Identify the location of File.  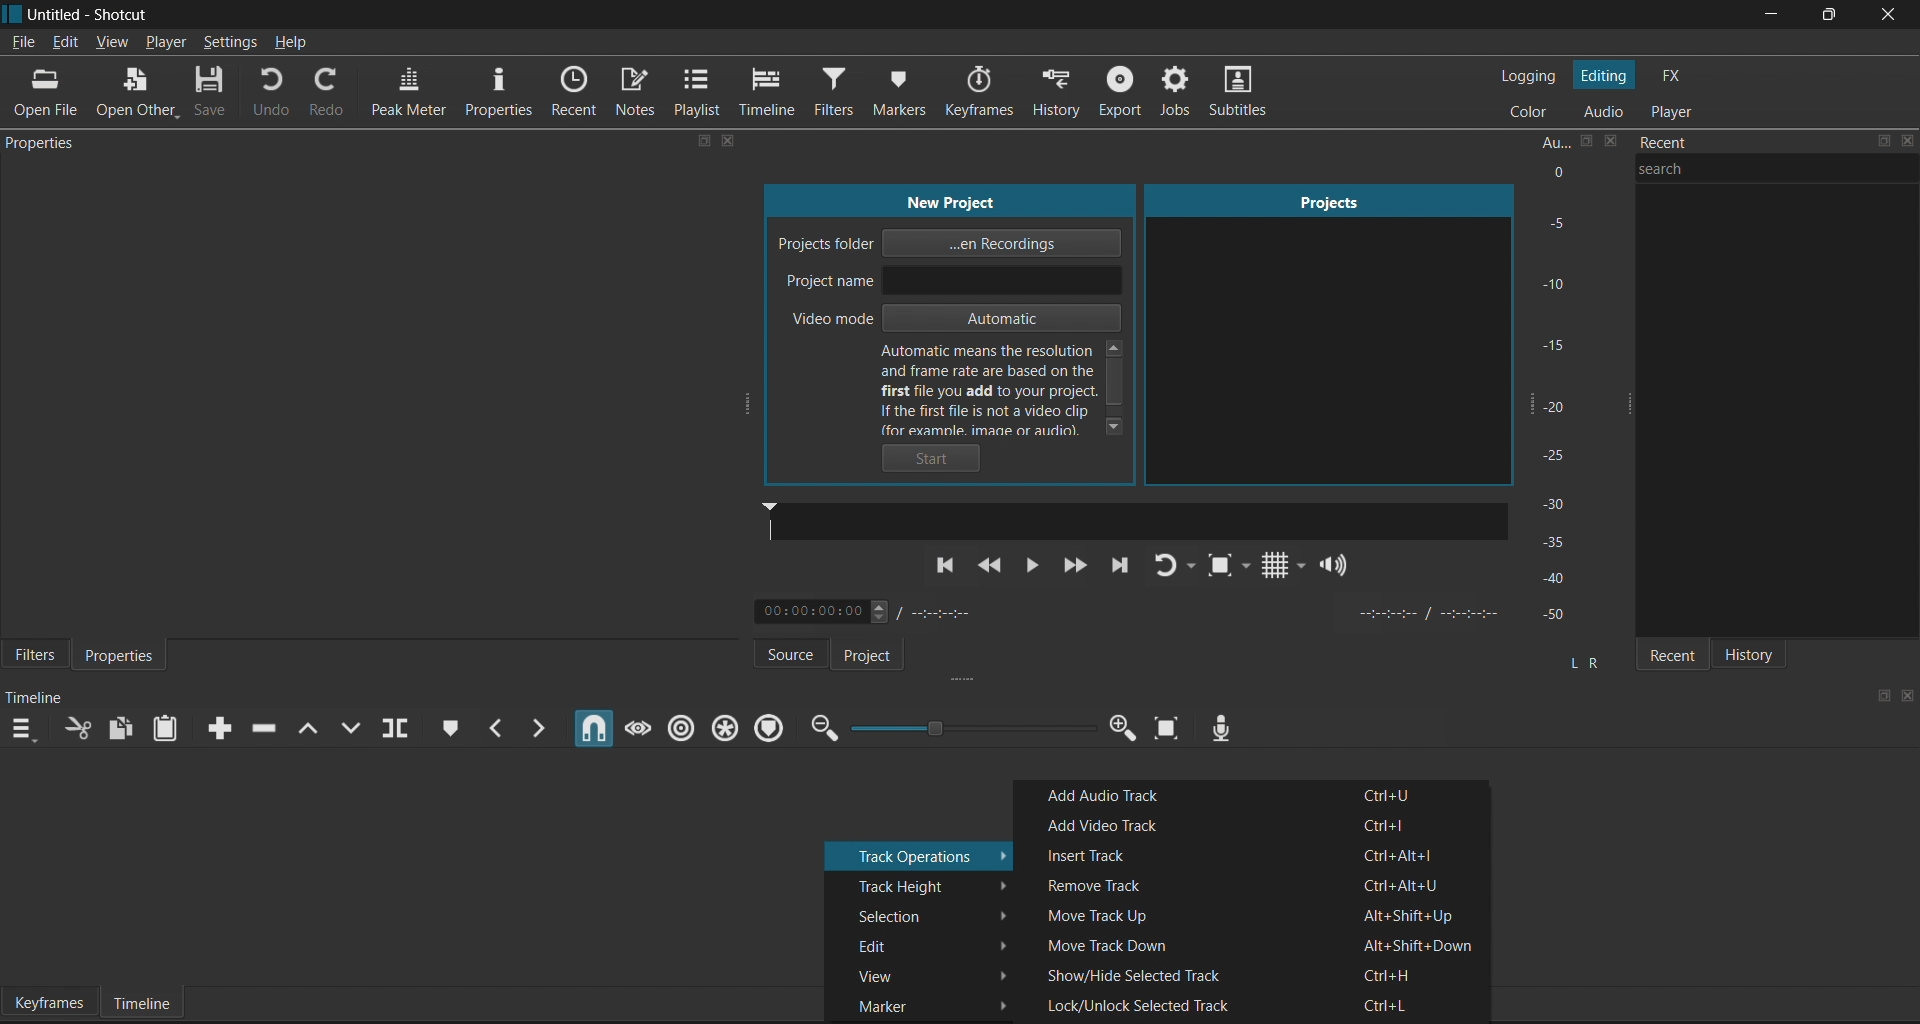
(23, 43).